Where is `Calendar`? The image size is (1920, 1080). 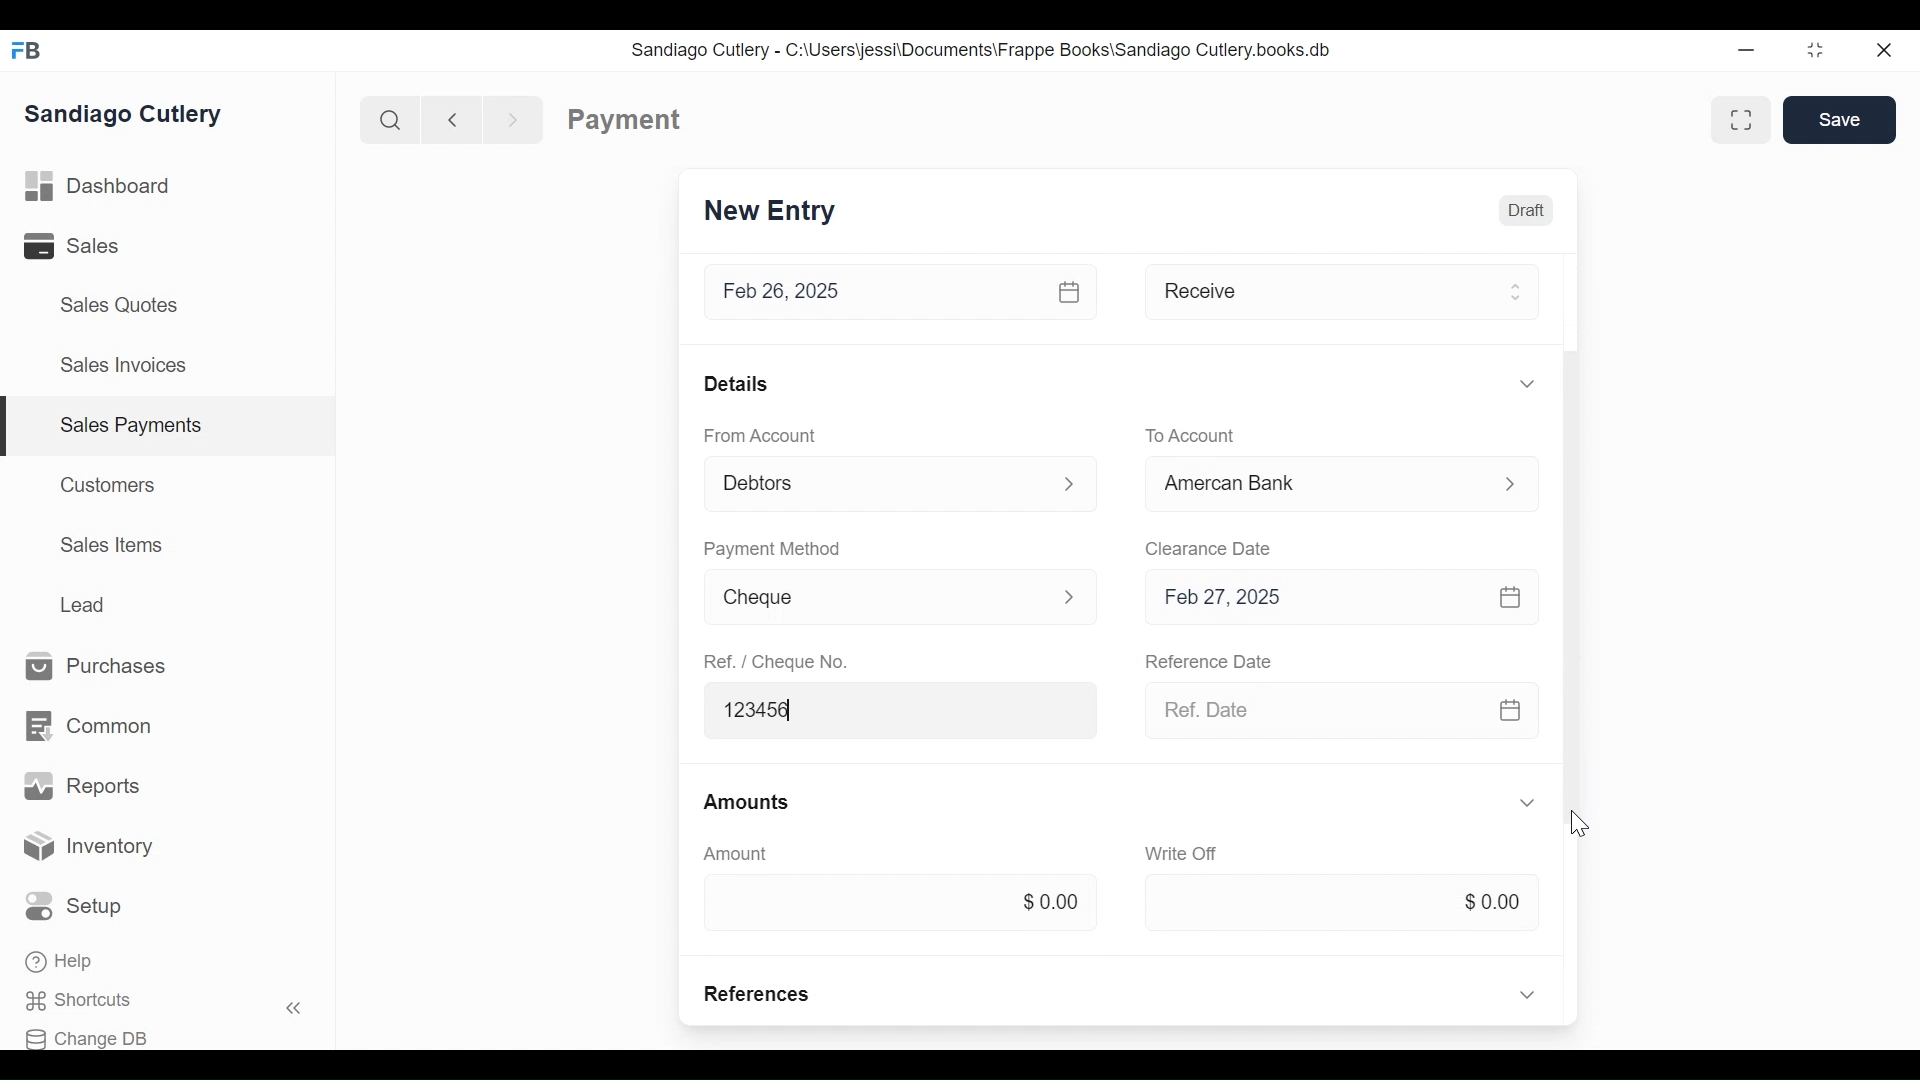 Calendar is located at coordinates (1511, 597).